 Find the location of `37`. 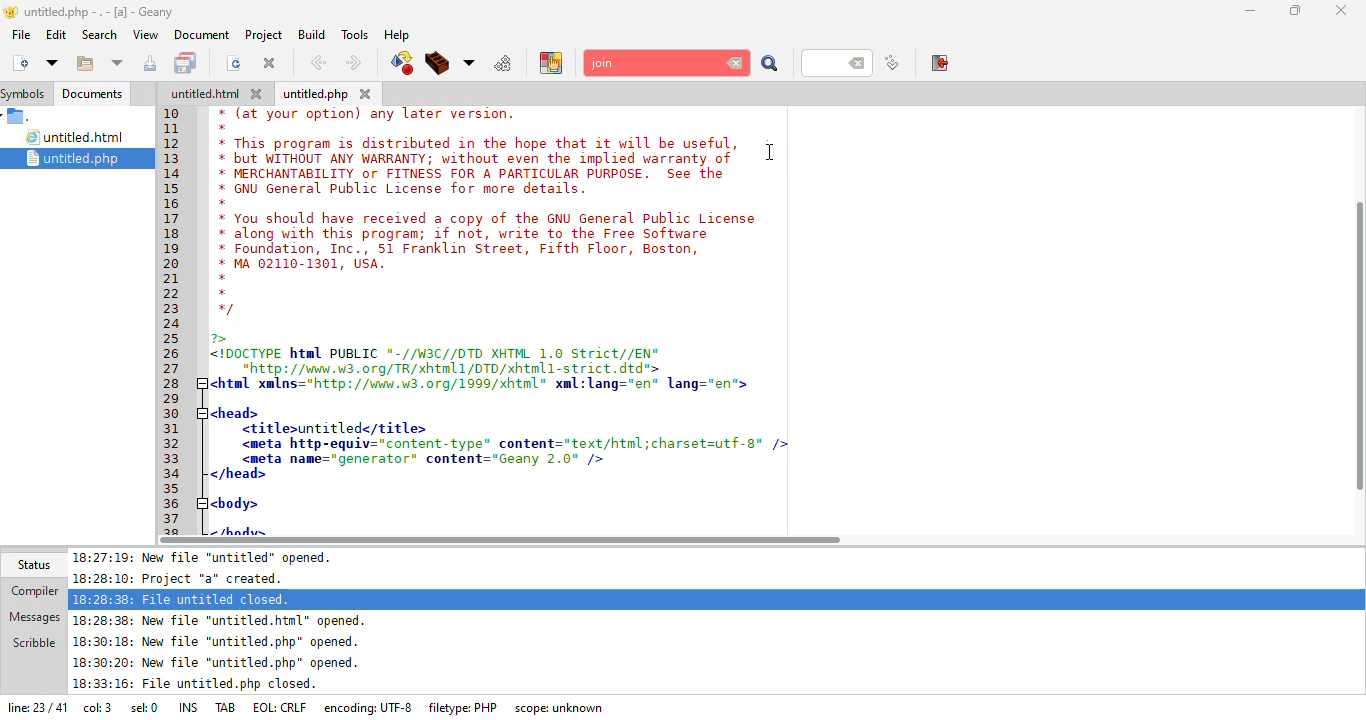

37 is located at coordinates (174, 519).